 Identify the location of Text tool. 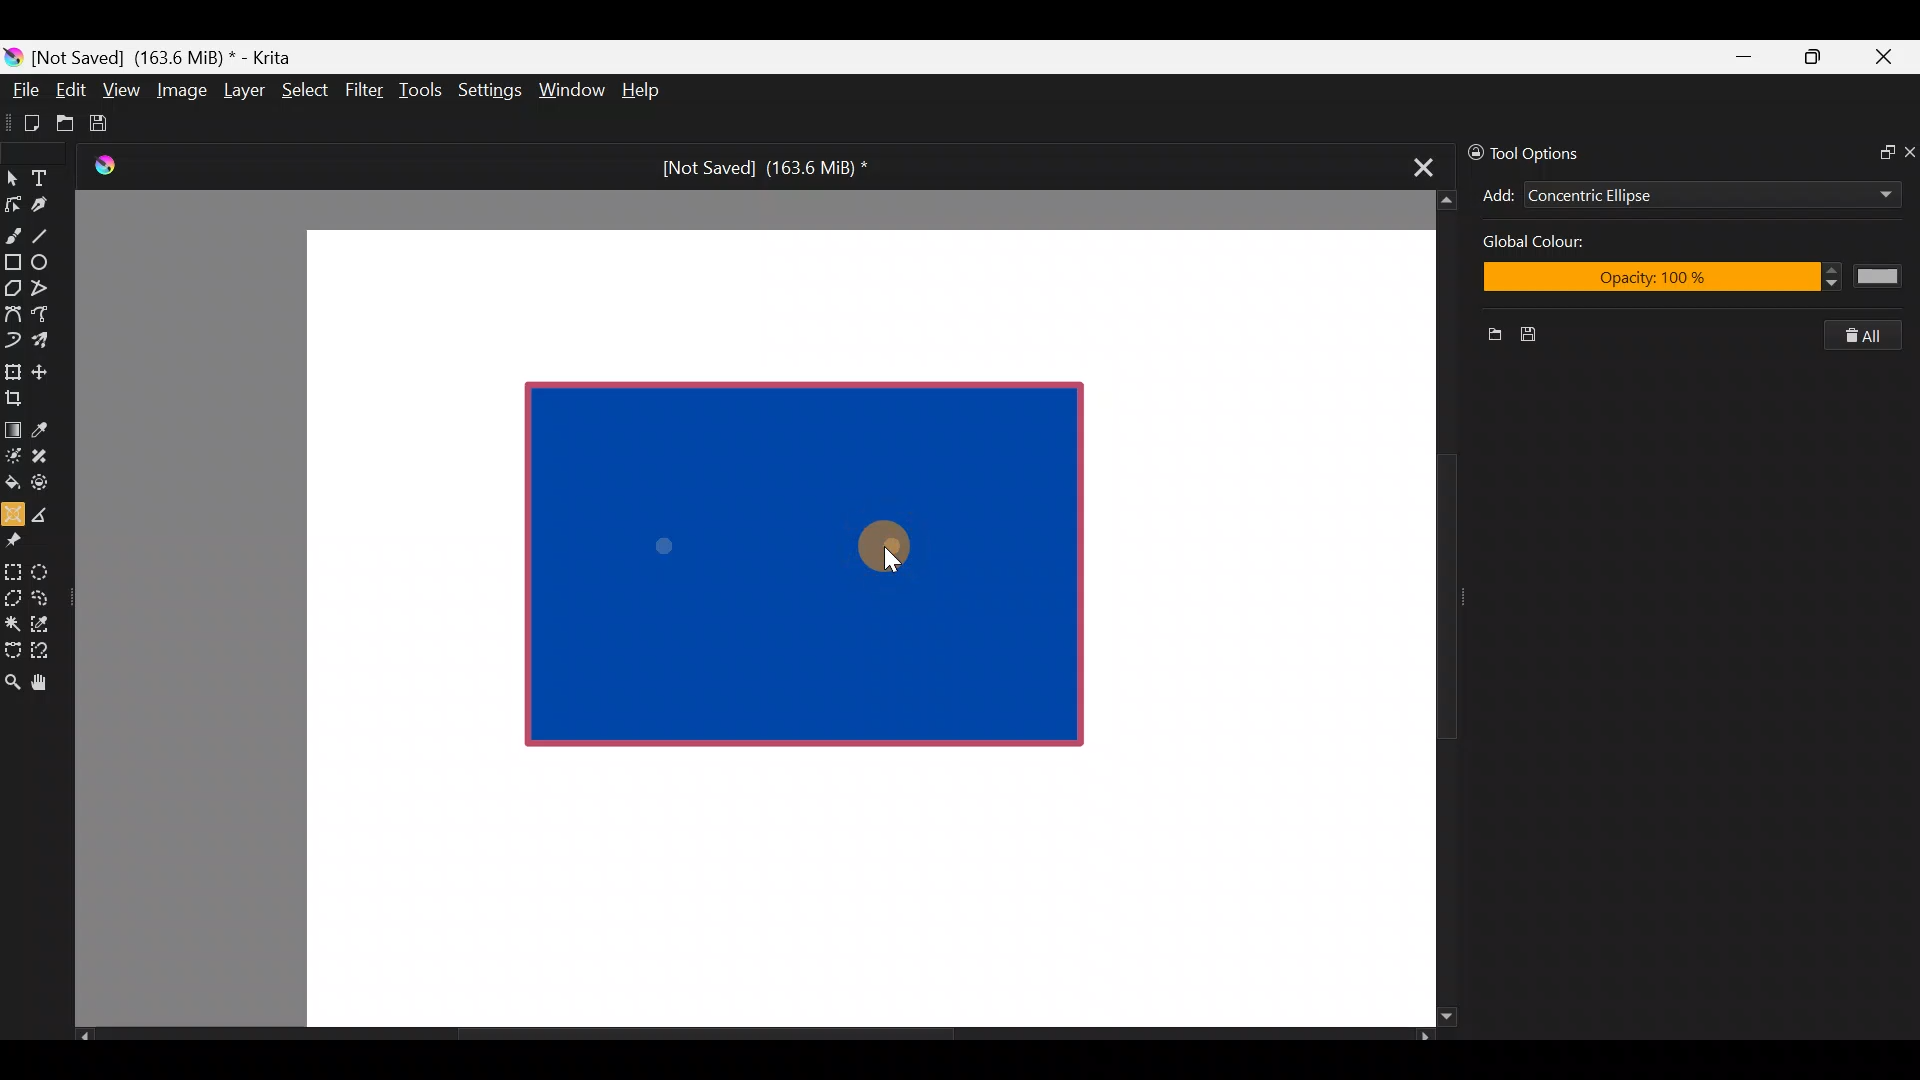
(50, 177).